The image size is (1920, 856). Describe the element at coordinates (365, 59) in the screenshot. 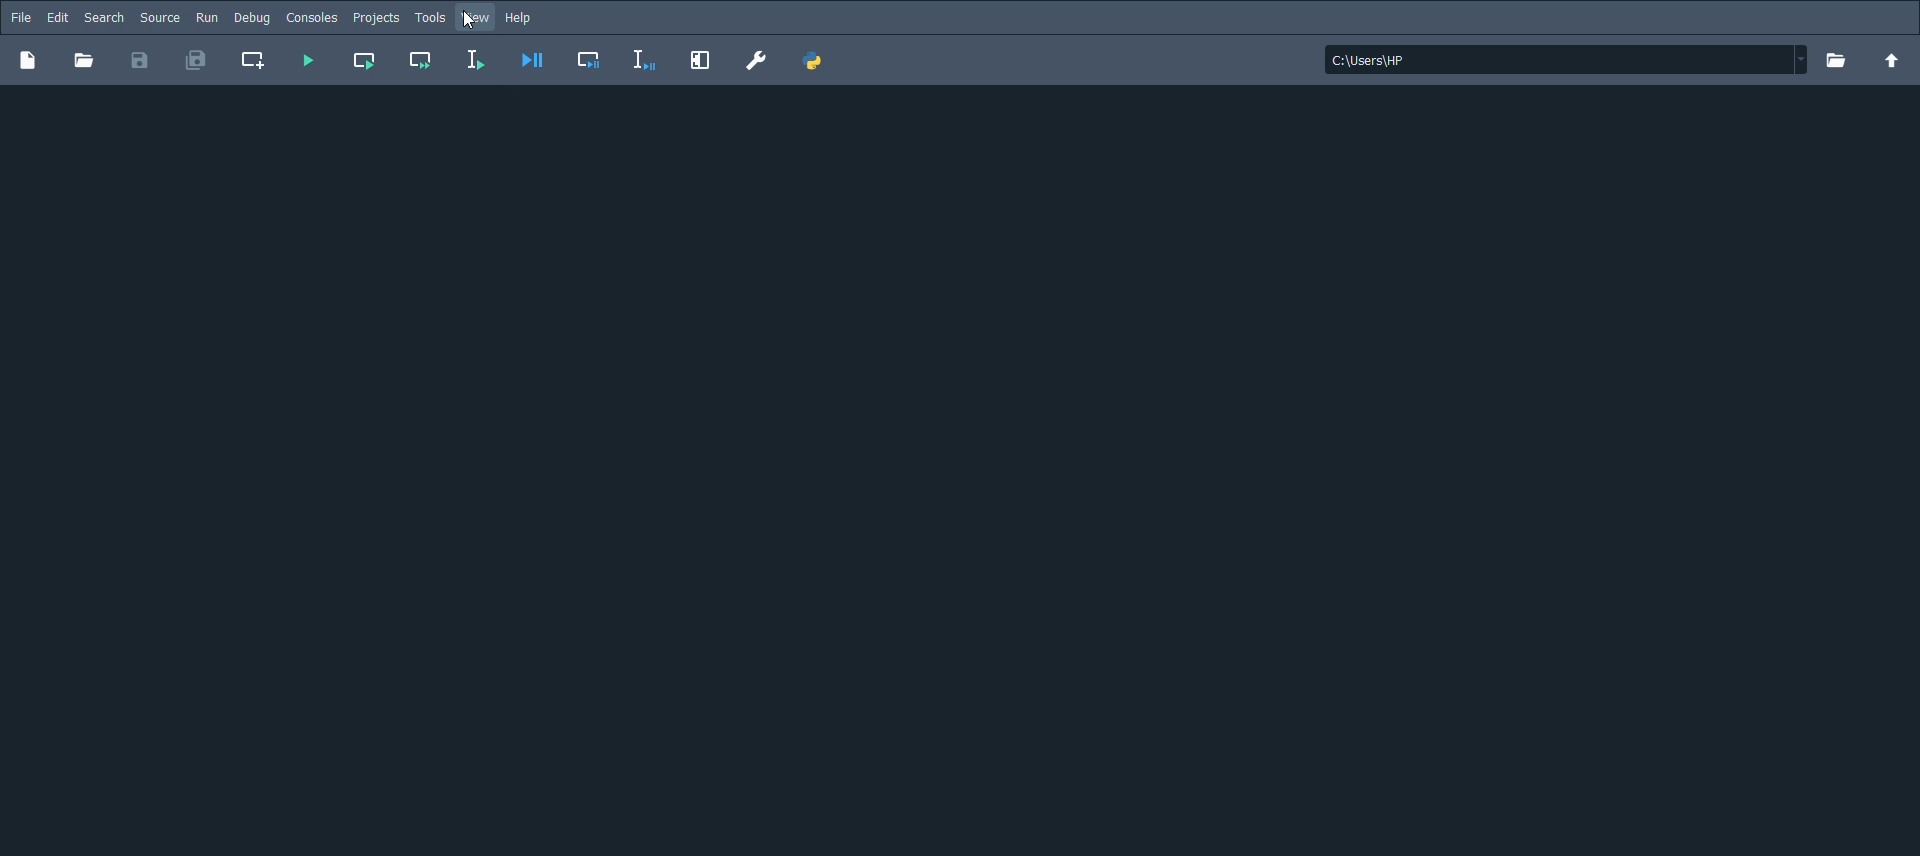

I see `Run current cell` at that location.